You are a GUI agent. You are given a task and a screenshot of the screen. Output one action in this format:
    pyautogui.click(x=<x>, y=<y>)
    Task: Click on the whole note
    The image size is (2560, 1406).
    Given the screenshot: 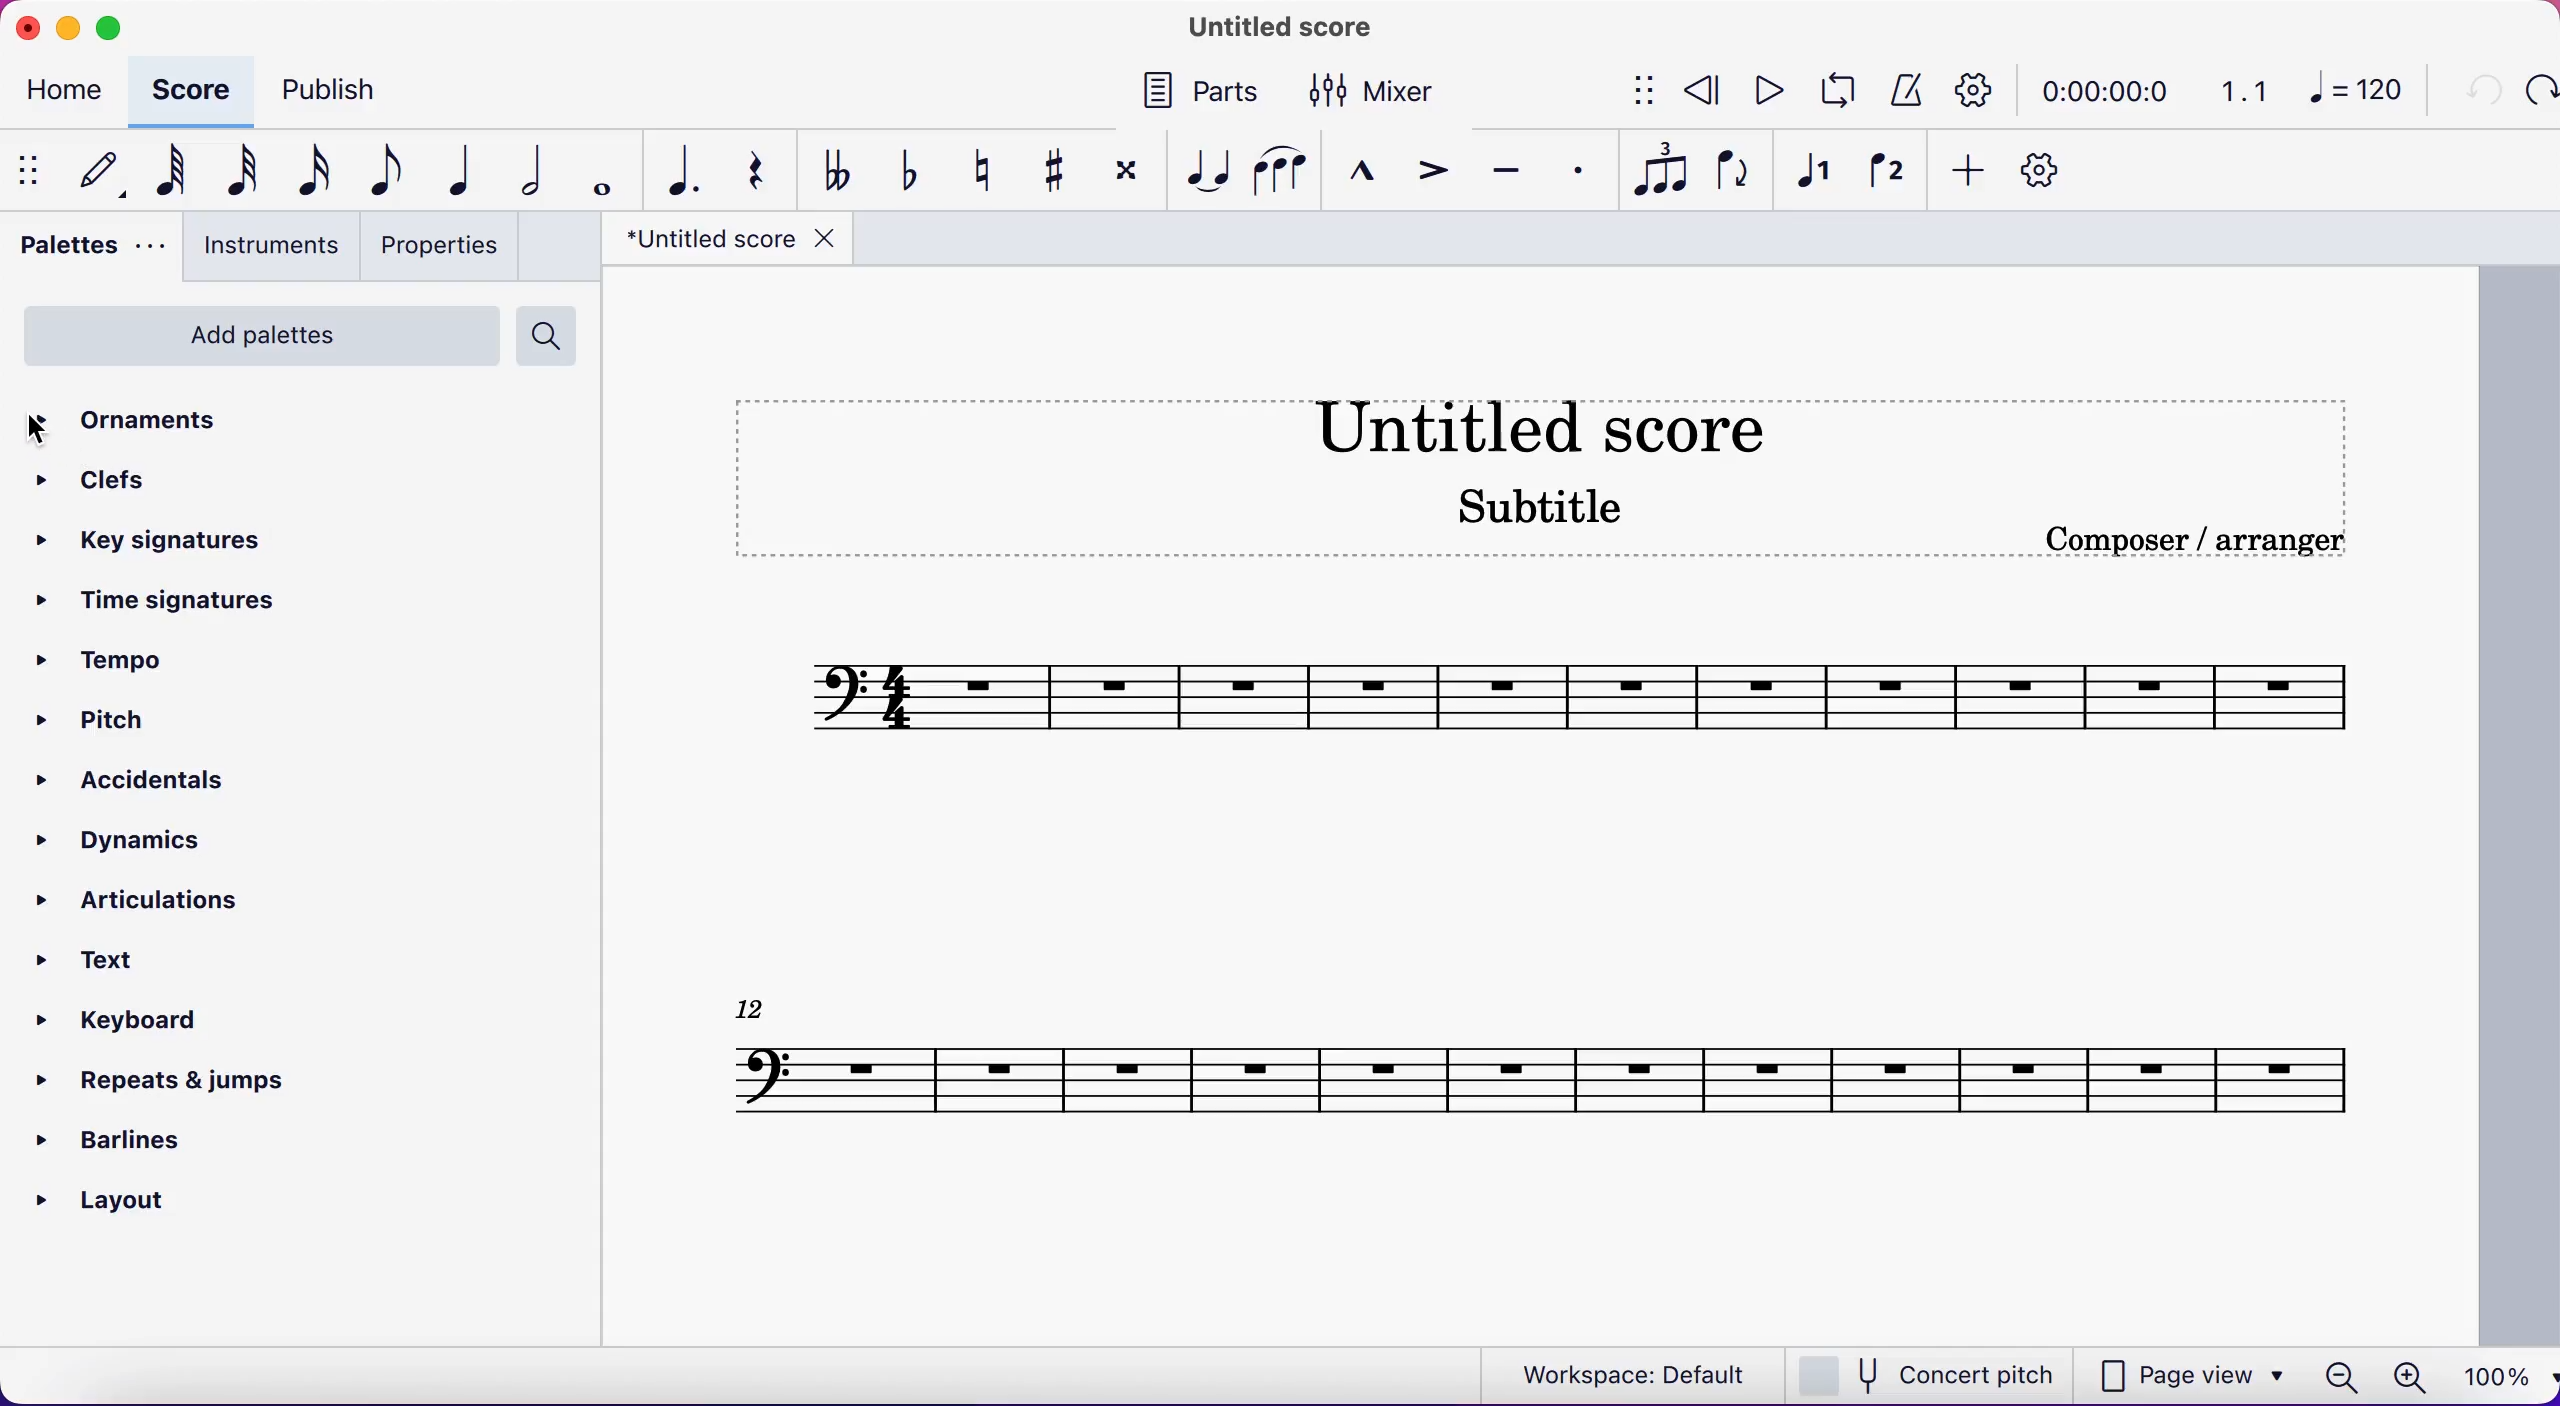 What is the action you would take?
    pyautogui.click(x=597, y=171)
    